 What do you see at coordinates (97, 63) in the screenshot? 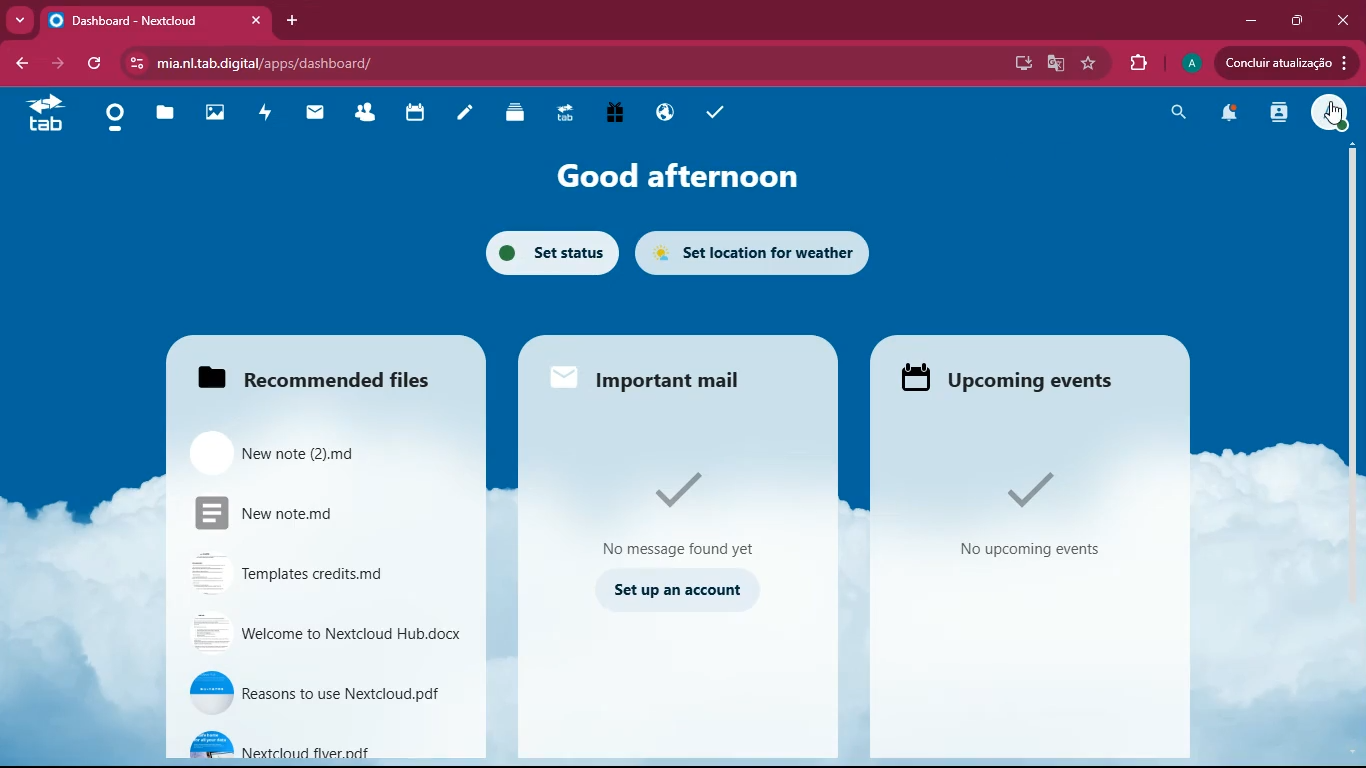
I see `refresh` at bounding box center [97, 63].